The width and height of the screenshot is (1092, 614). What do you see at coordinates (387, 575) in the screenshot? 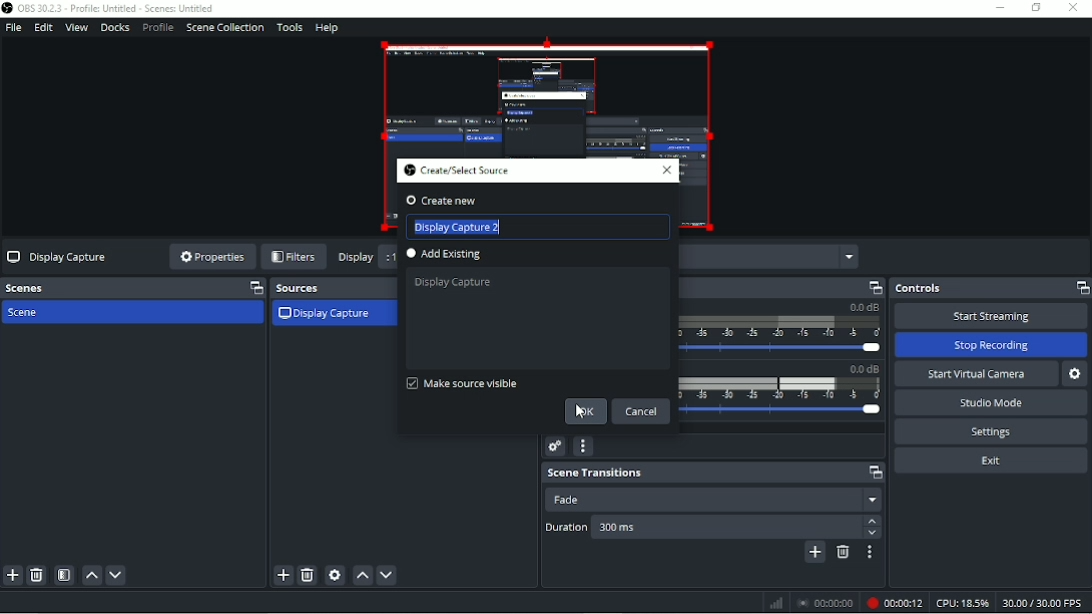
I see `Move source(s) down` at bounding box center [387, 575].